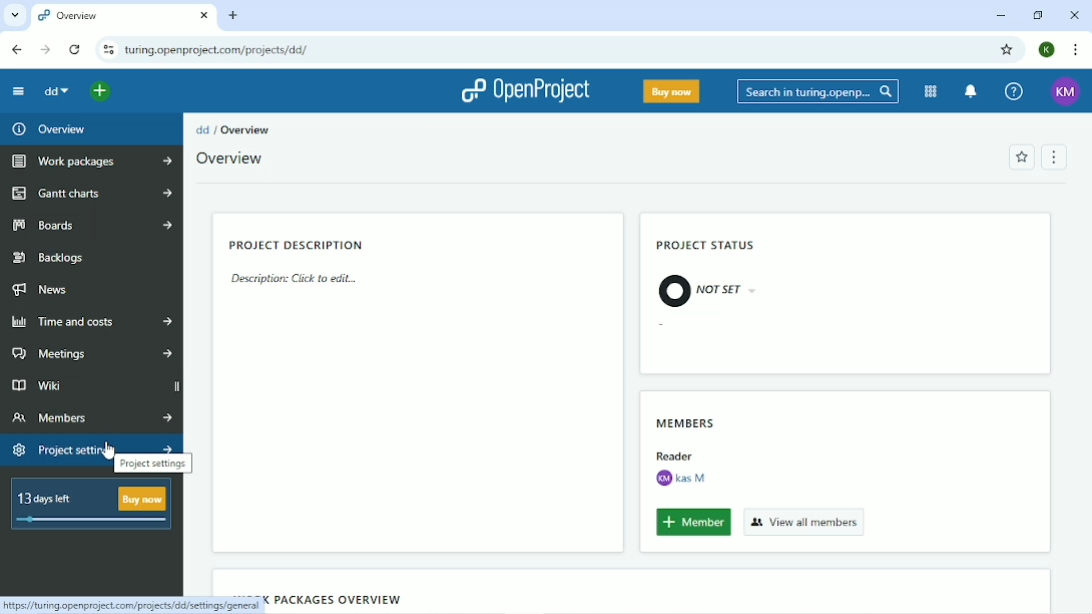 This screenshot has width=1092, height=614. What do you see at coordinates (932, 91) in the screenshot?
I see `Modules` at bounding box center [932, 91].